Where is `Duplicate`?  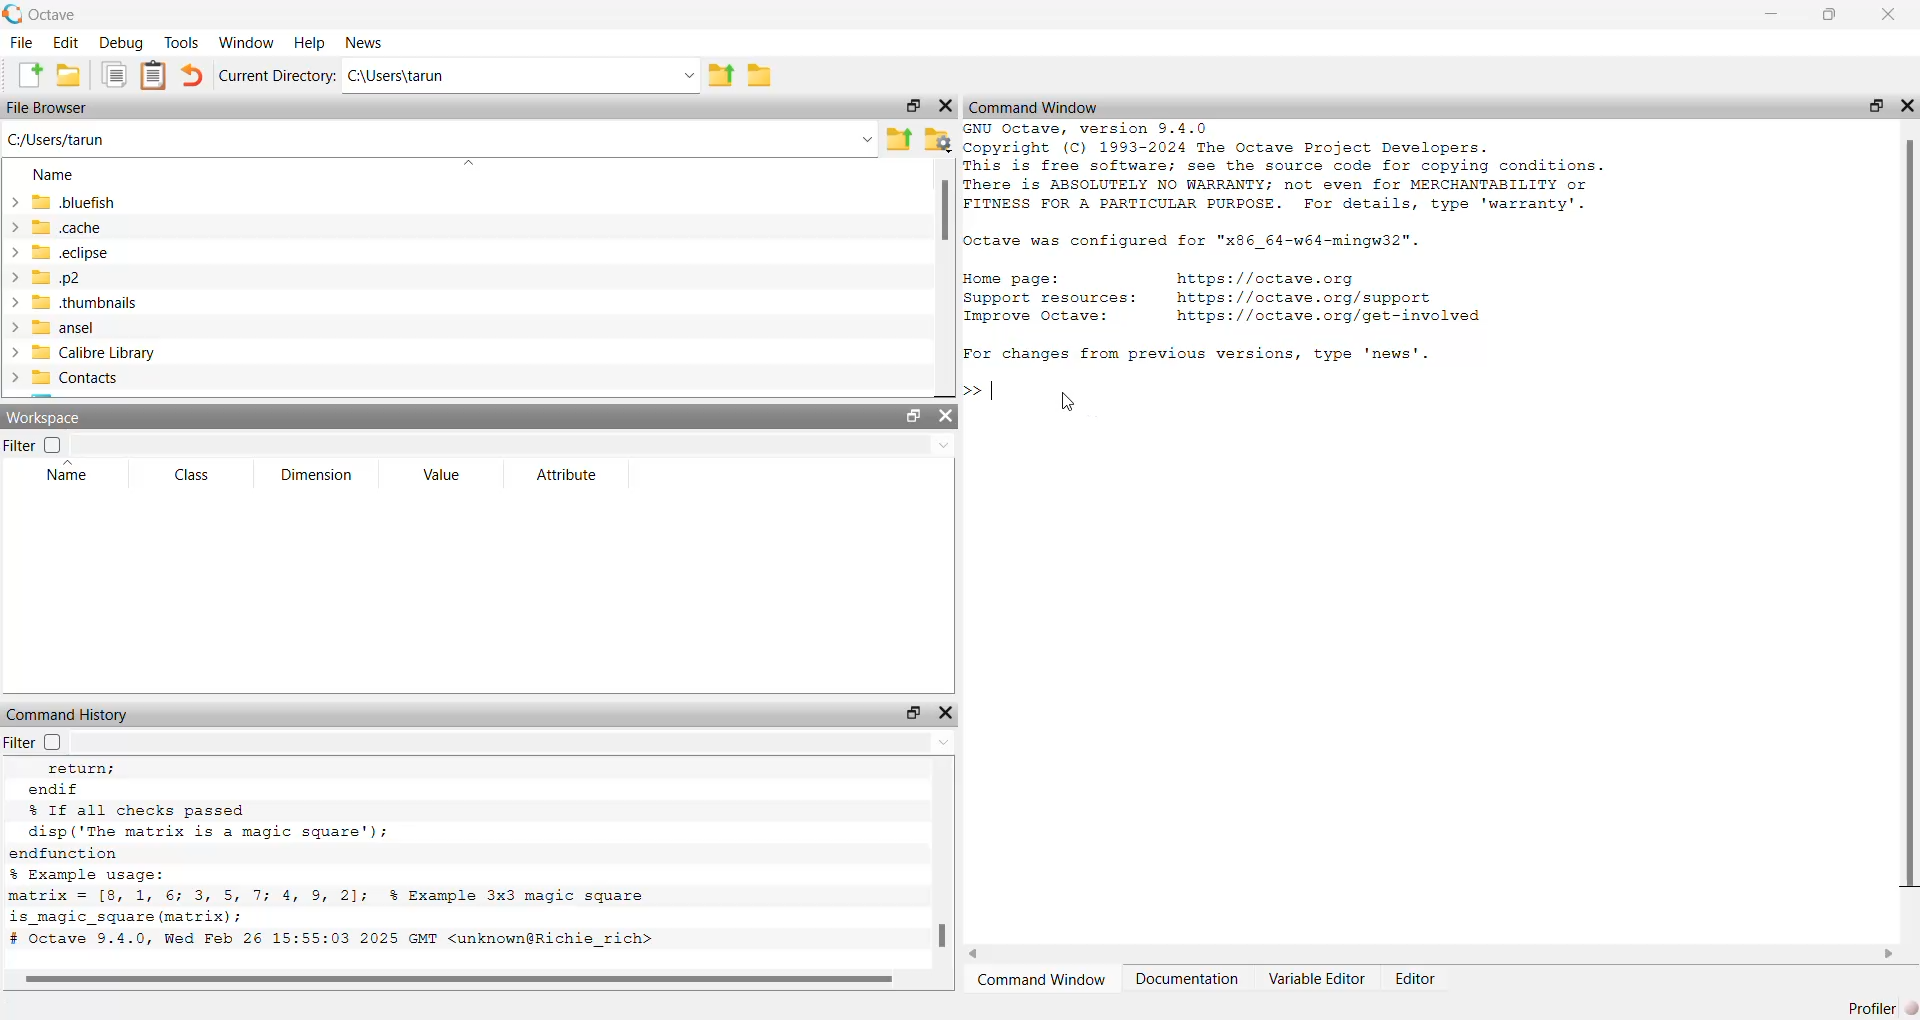 Duplicate is located at coordinates (115, 75).